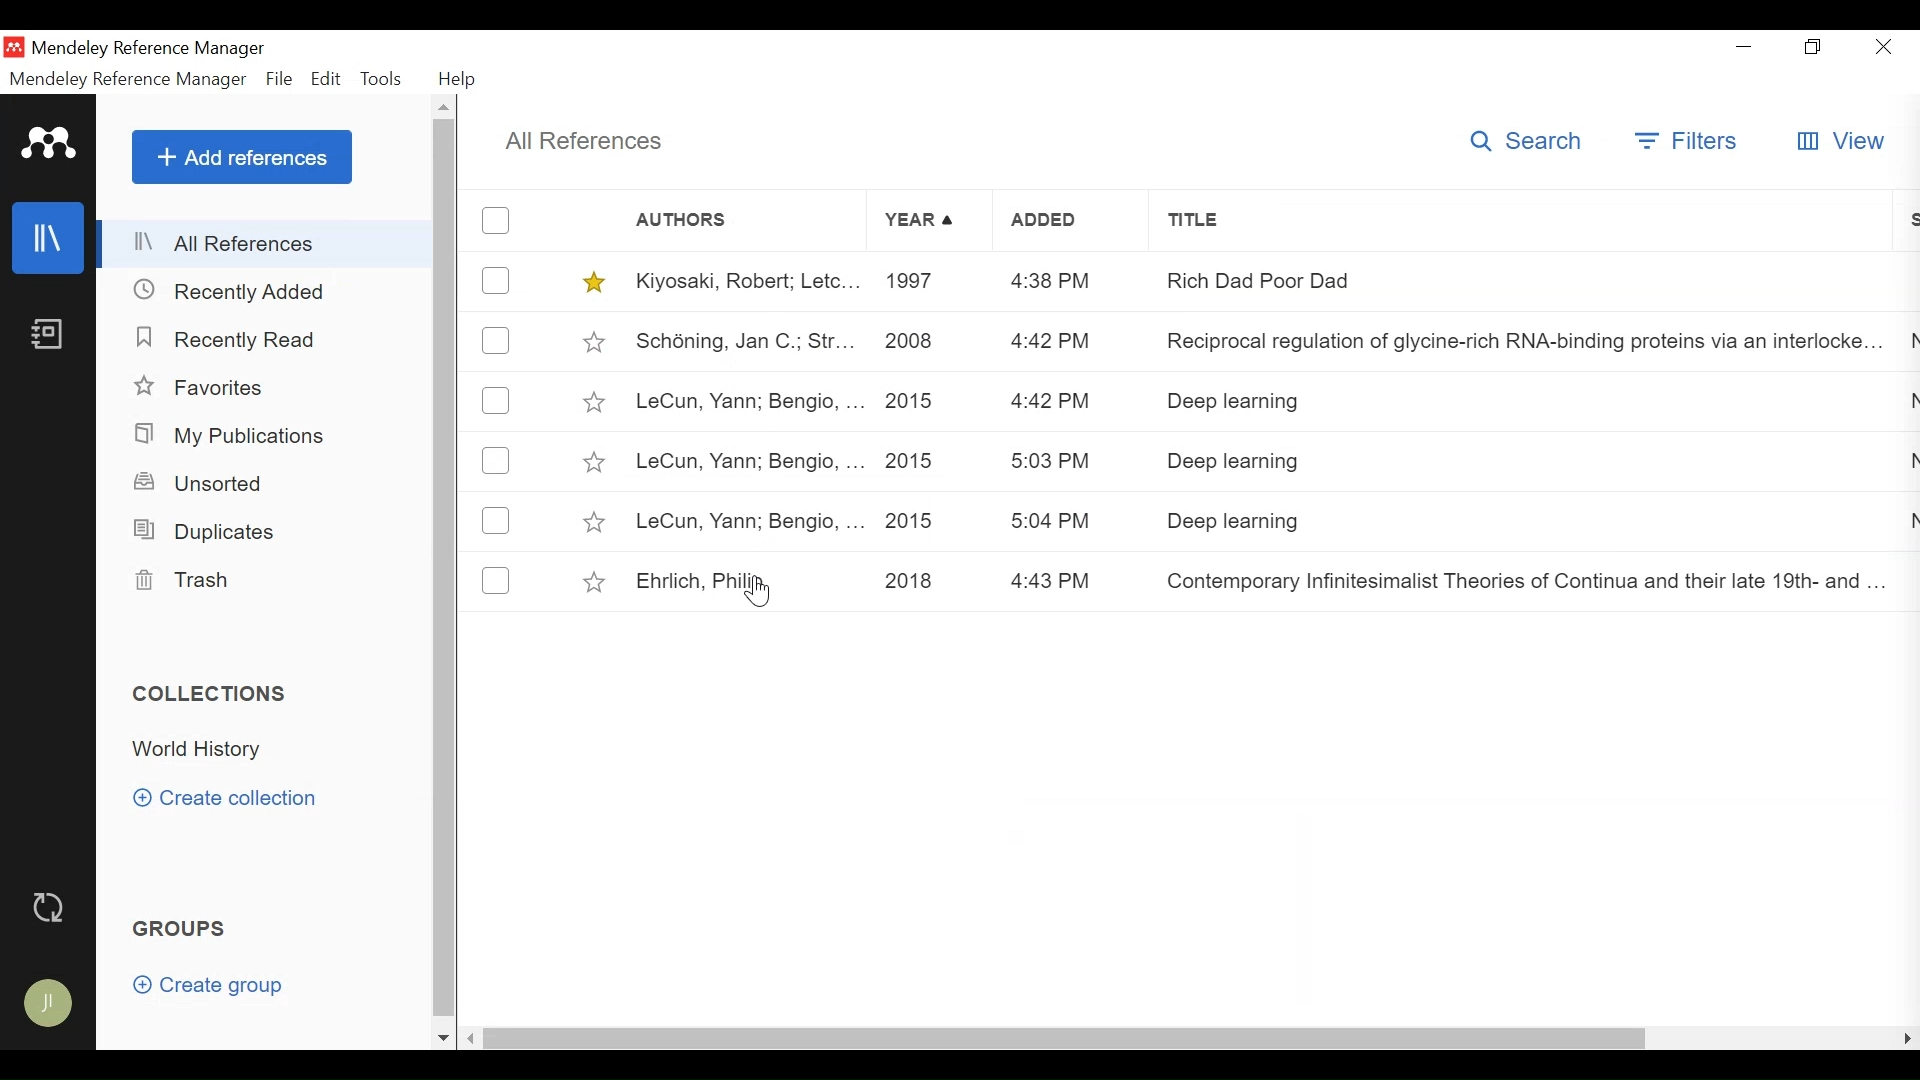 Image resolution: width=1920 pixels, height=1080 pixels. I want to click on Avatar, so click(45, 1002).